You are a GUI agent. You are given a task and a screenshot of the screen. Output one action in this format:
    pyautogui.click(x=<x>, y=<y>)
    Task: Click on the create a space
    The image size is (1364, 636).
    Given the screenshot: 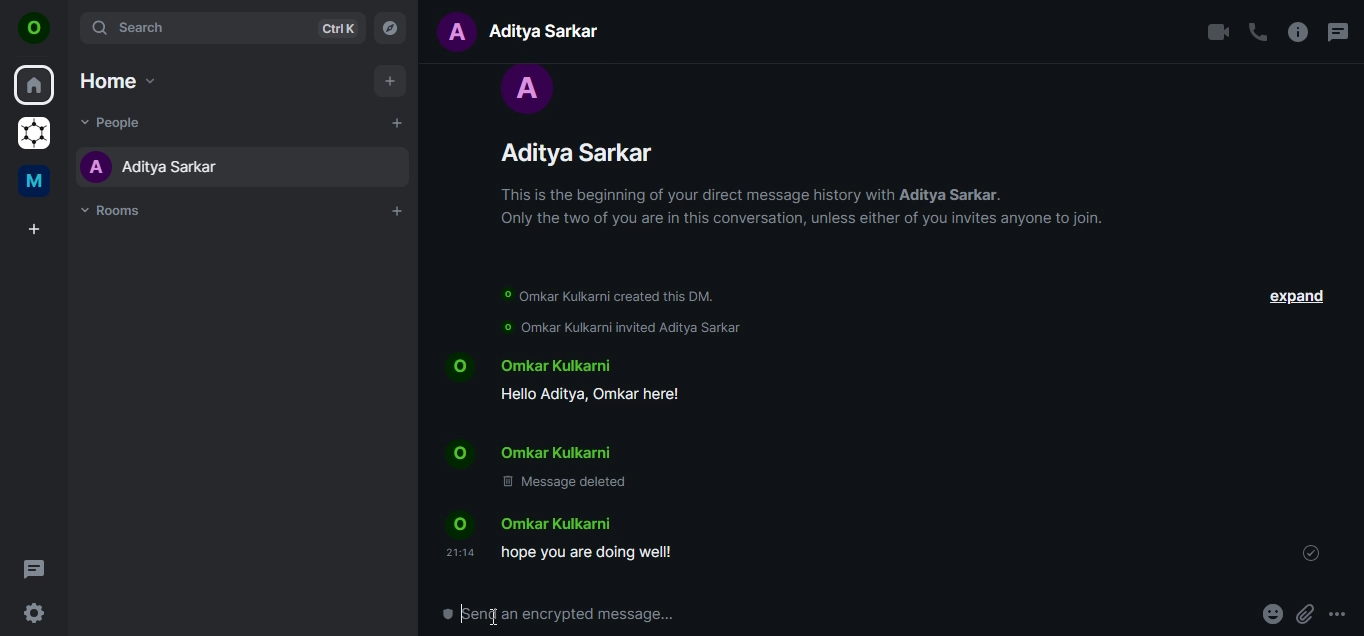 What is the action you would take?
    pyautogui.click(x=36, y=229)
    